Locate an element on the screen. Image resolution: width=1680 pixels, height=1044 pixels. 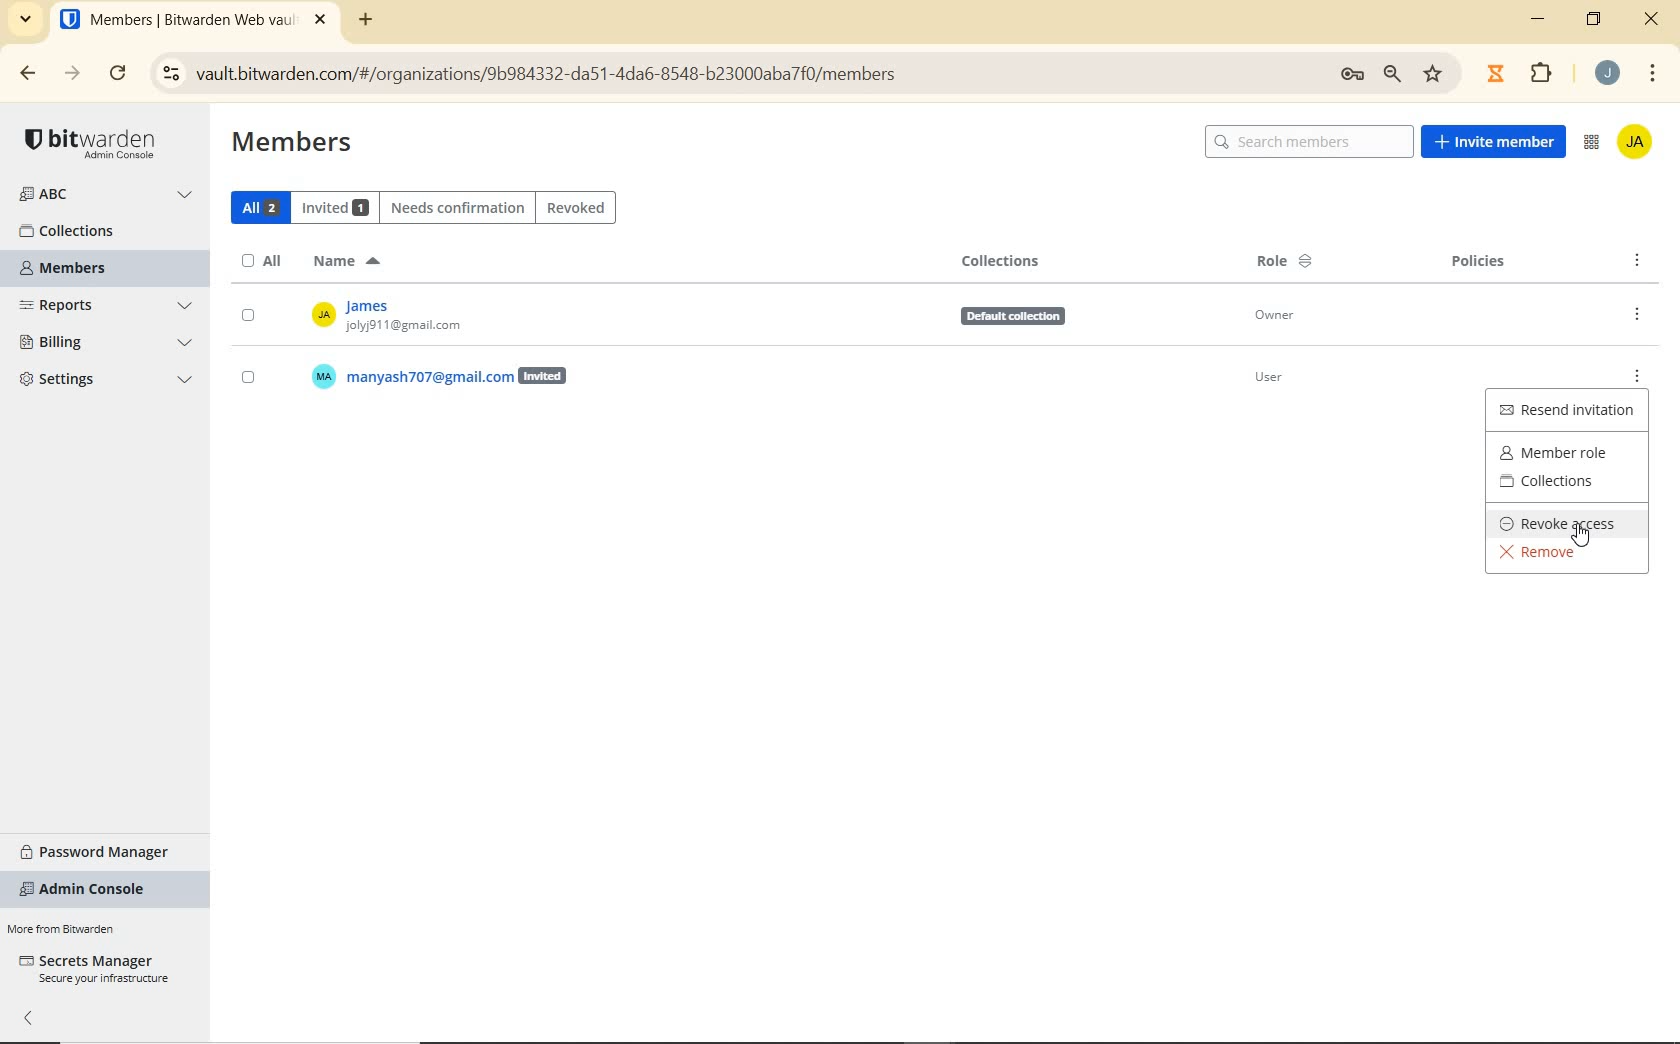
User is located at coordinates (1290, 381).